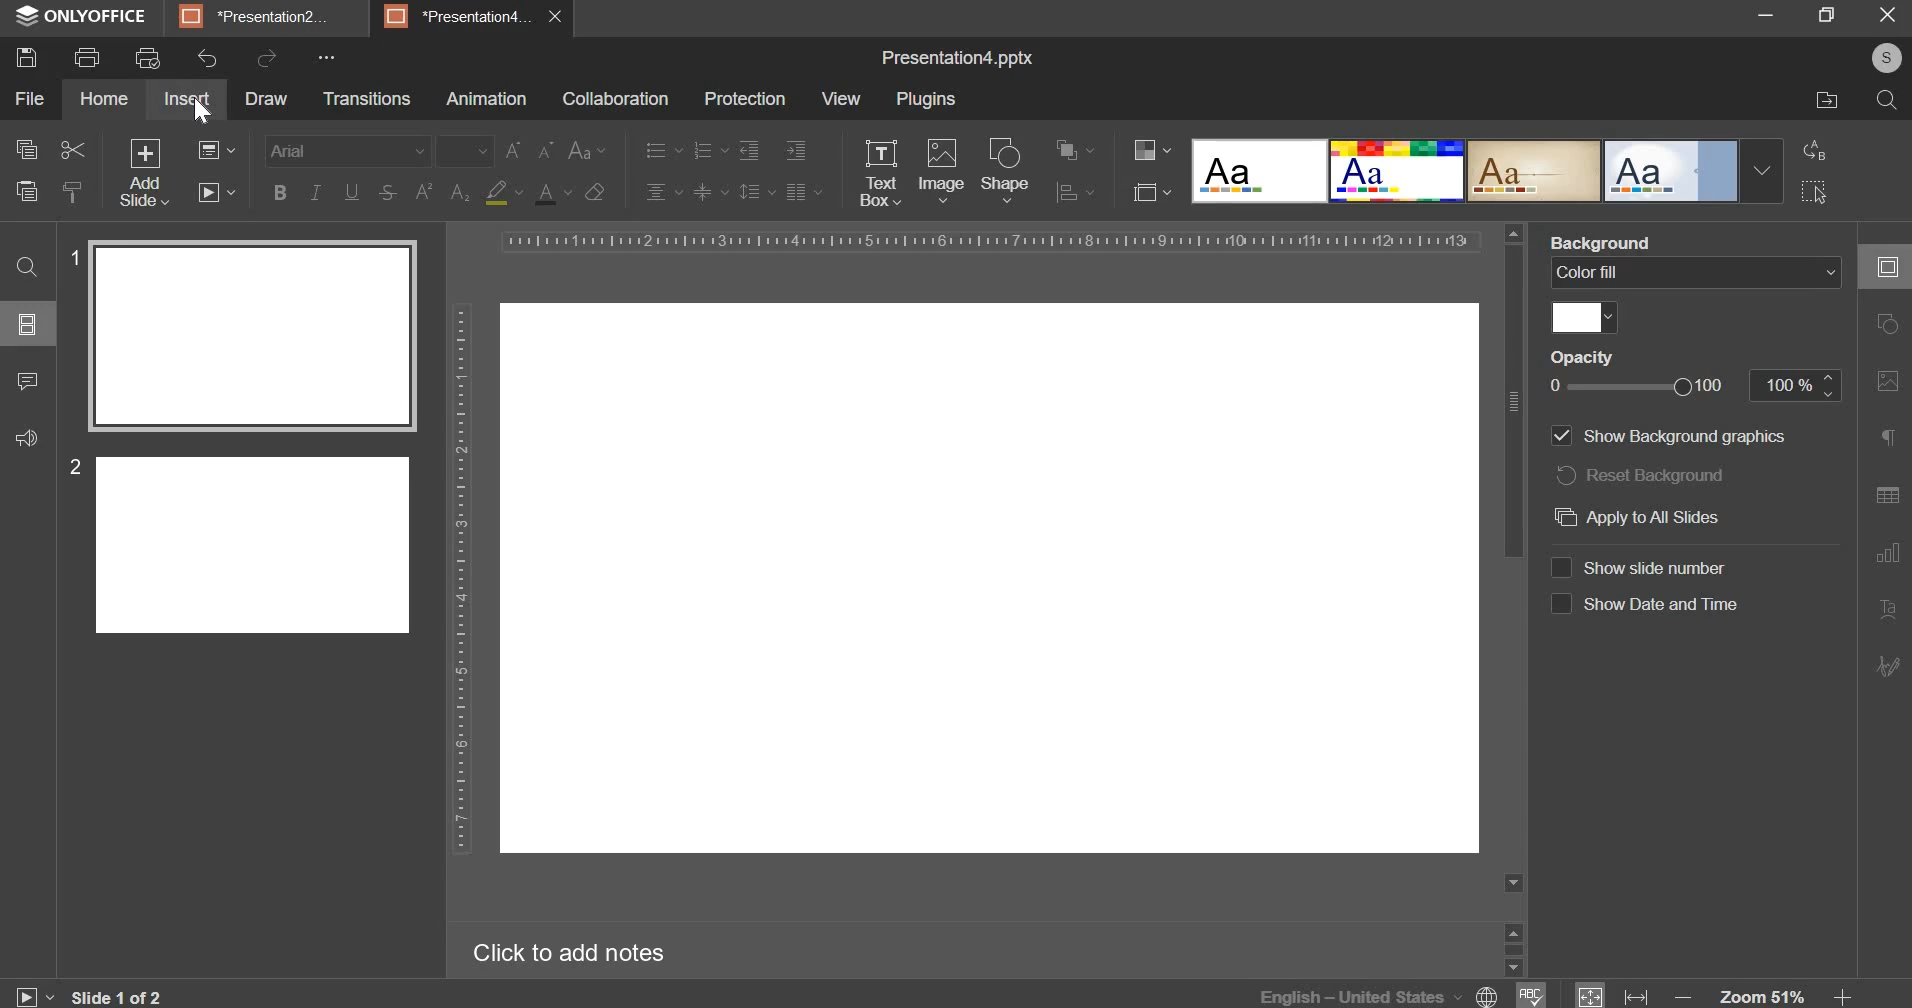  I want to click on reset background, so click(1640, 476).